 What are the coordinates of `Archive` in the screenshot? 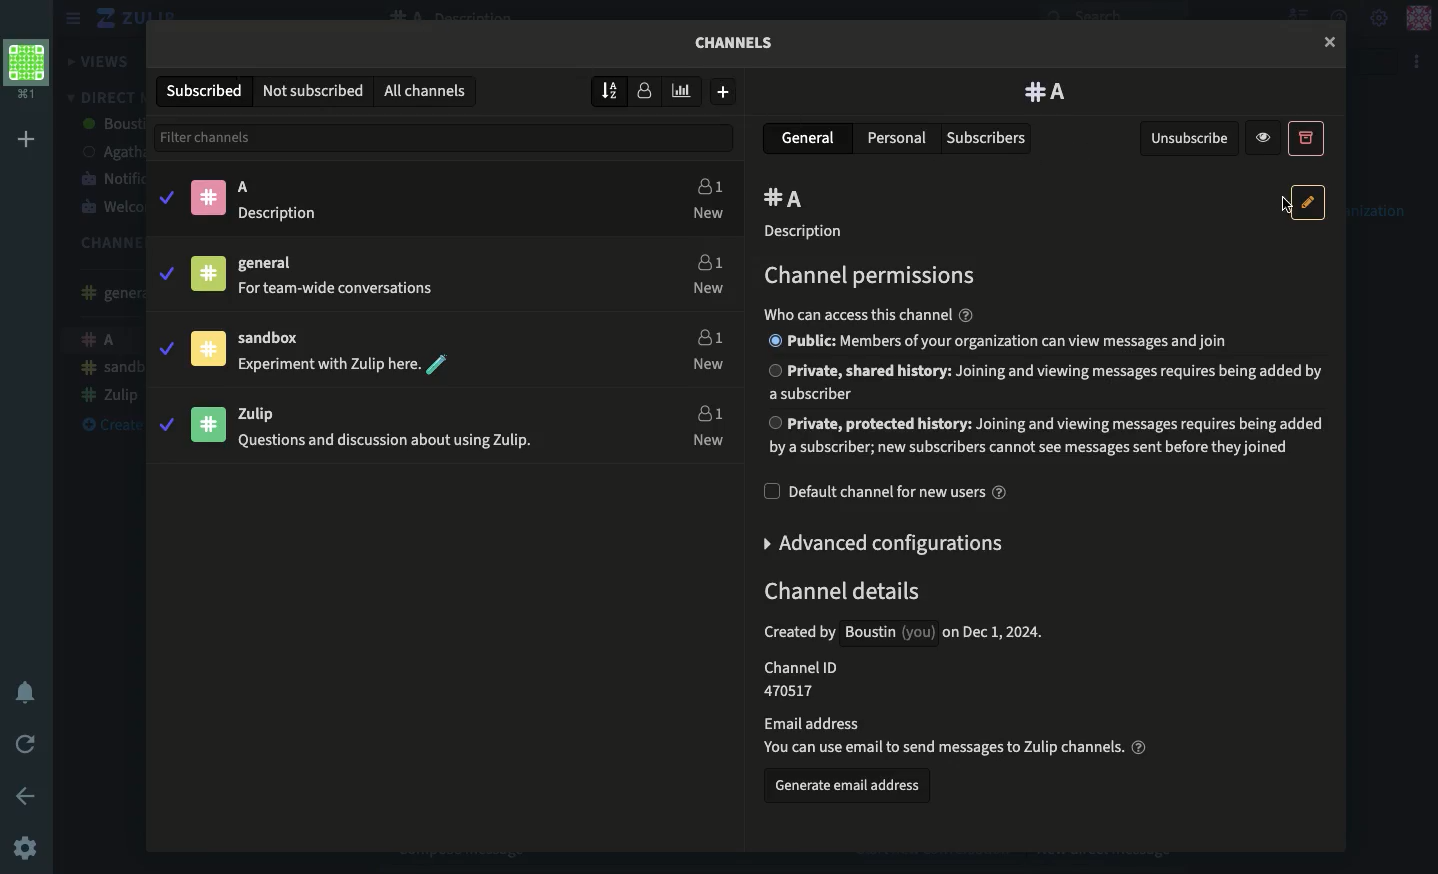 It's located at (1305, 137).